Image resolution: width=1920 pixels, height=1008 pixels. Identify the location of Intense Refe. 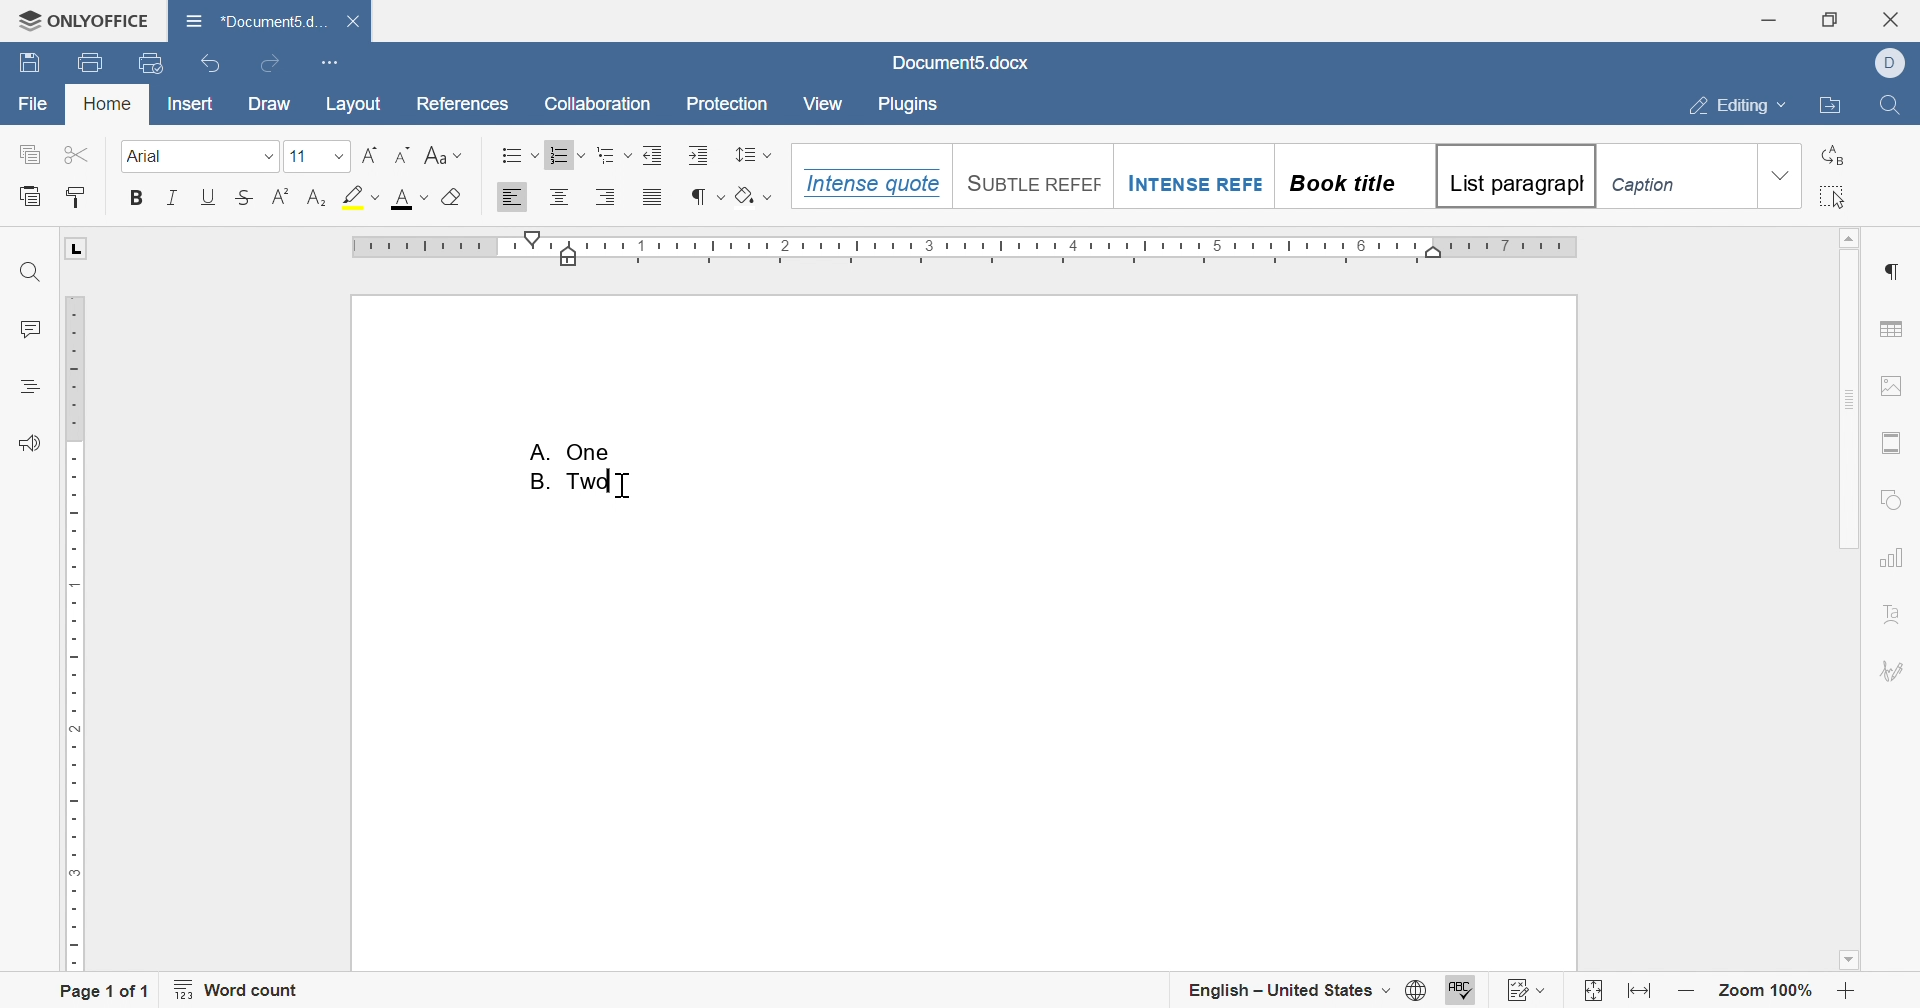
(1192, 186).